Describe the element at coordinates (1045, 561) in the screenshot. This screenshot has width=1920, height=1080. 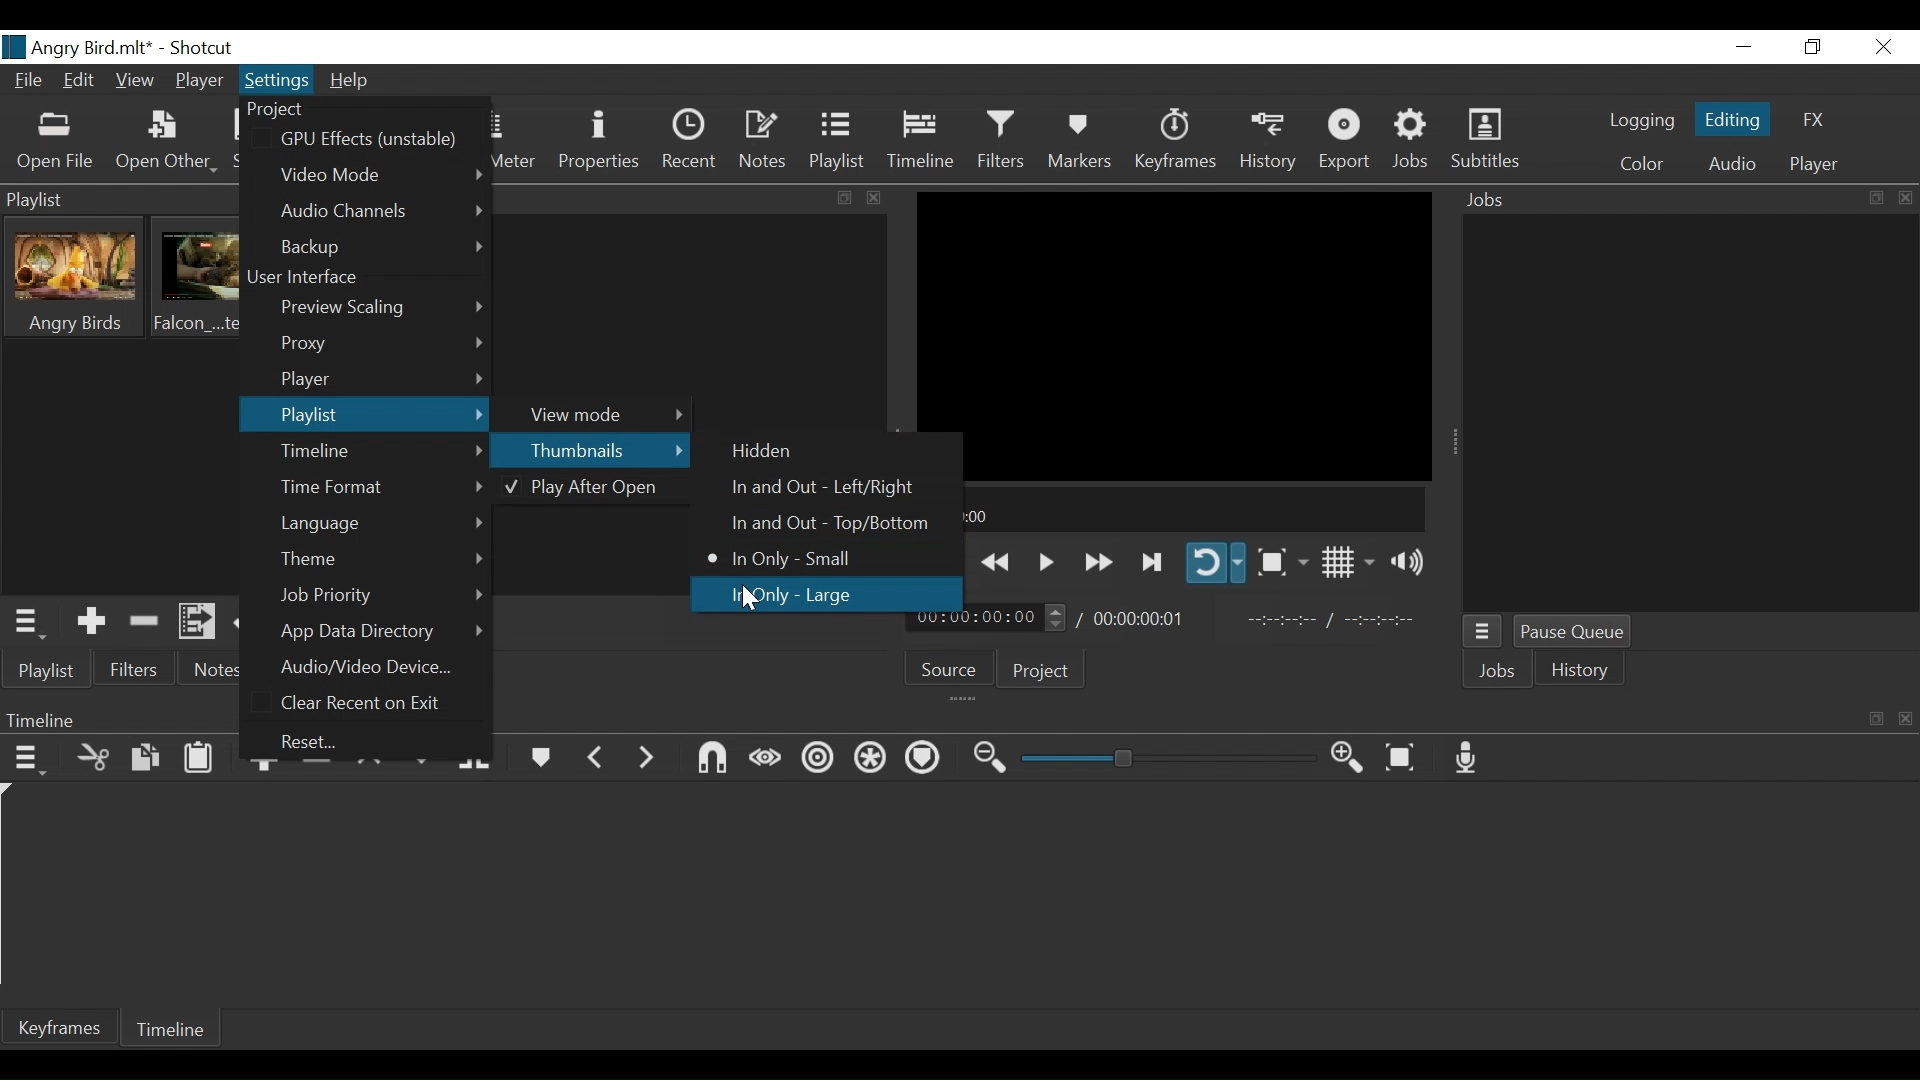
I see `Toggle play or pause (space)` at that location.